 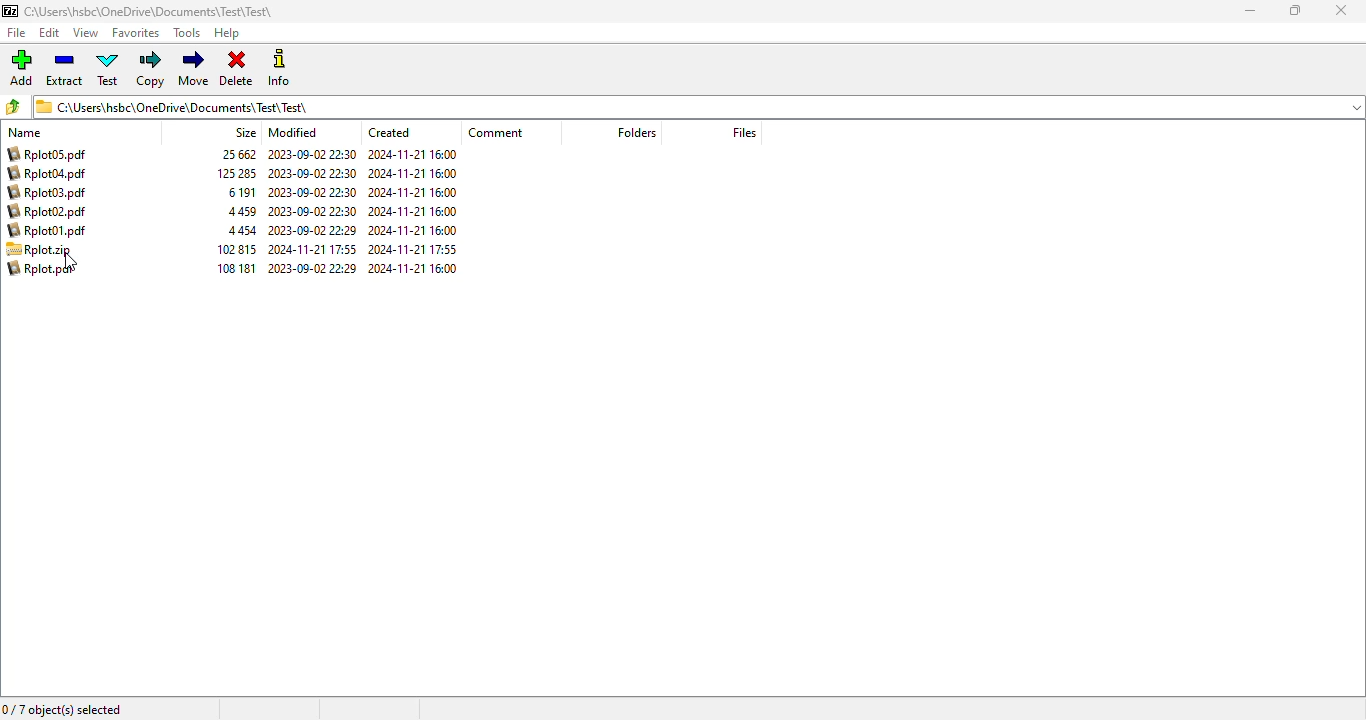 What do you see at coordinates (278, 67) in the screenshot?
I see `info` at bounding box center [278, 67].